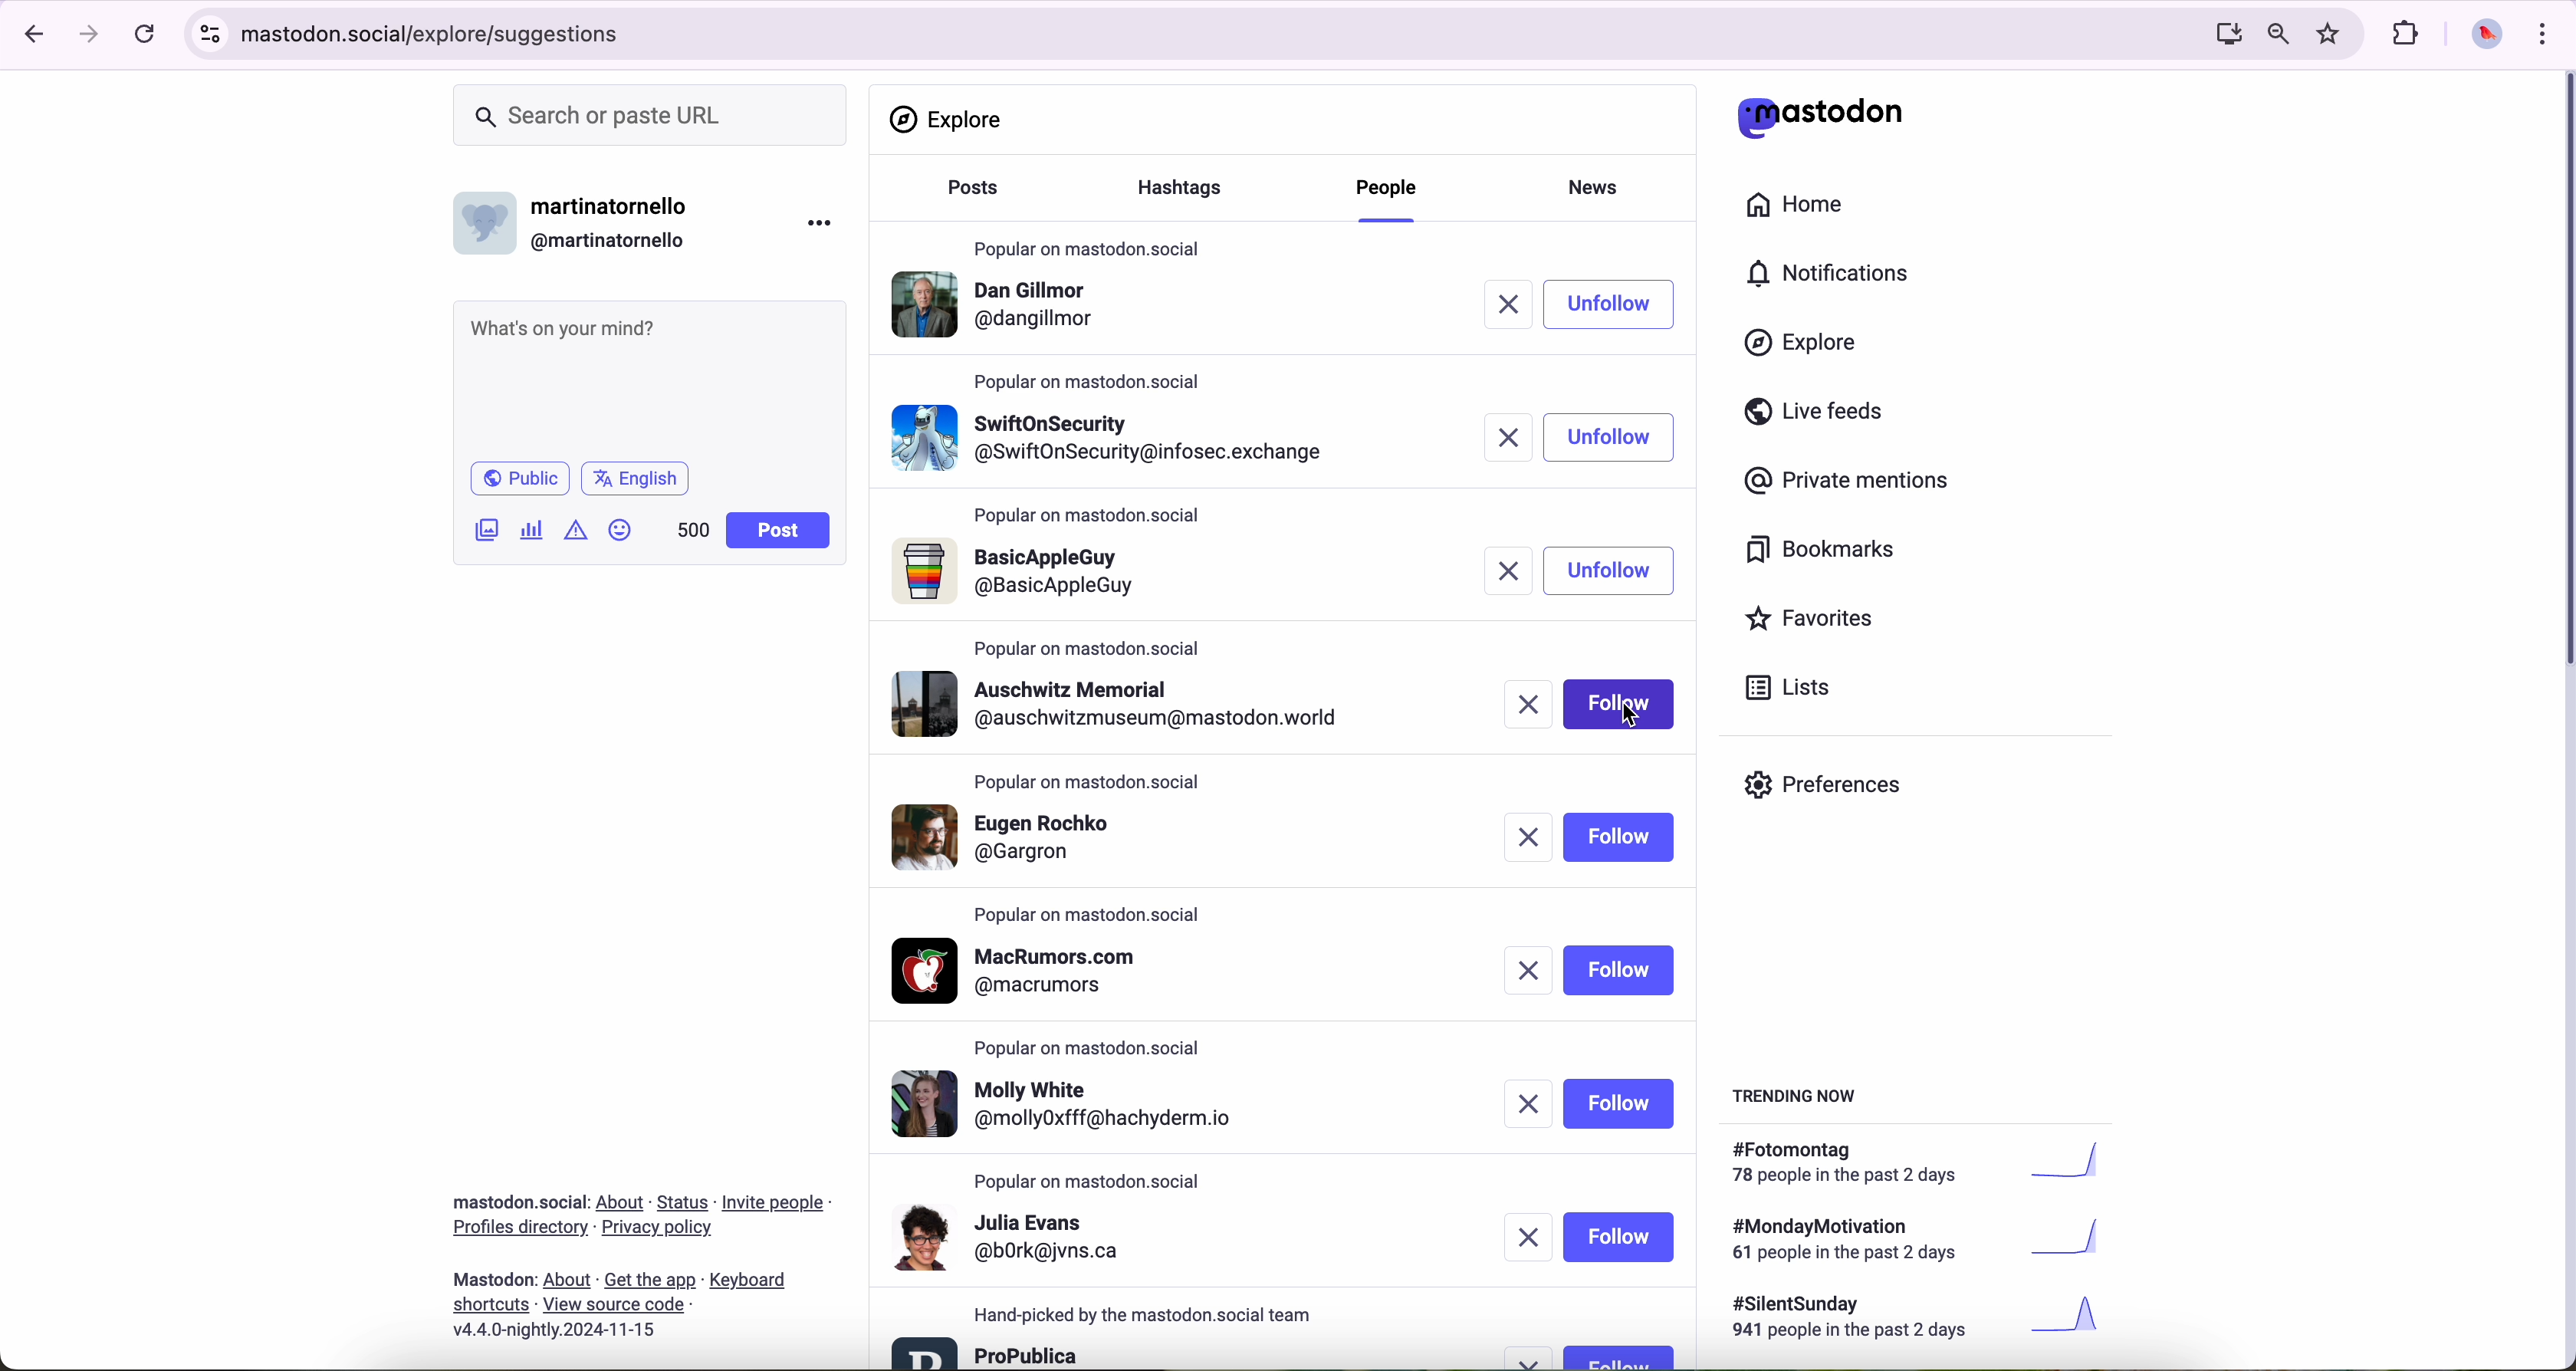 The height and width of the screenshot is (1371, 2576). What do you see at coordinates (1806, 209) in the screenshot?
I see `home` at bounding box center [1806, 209].